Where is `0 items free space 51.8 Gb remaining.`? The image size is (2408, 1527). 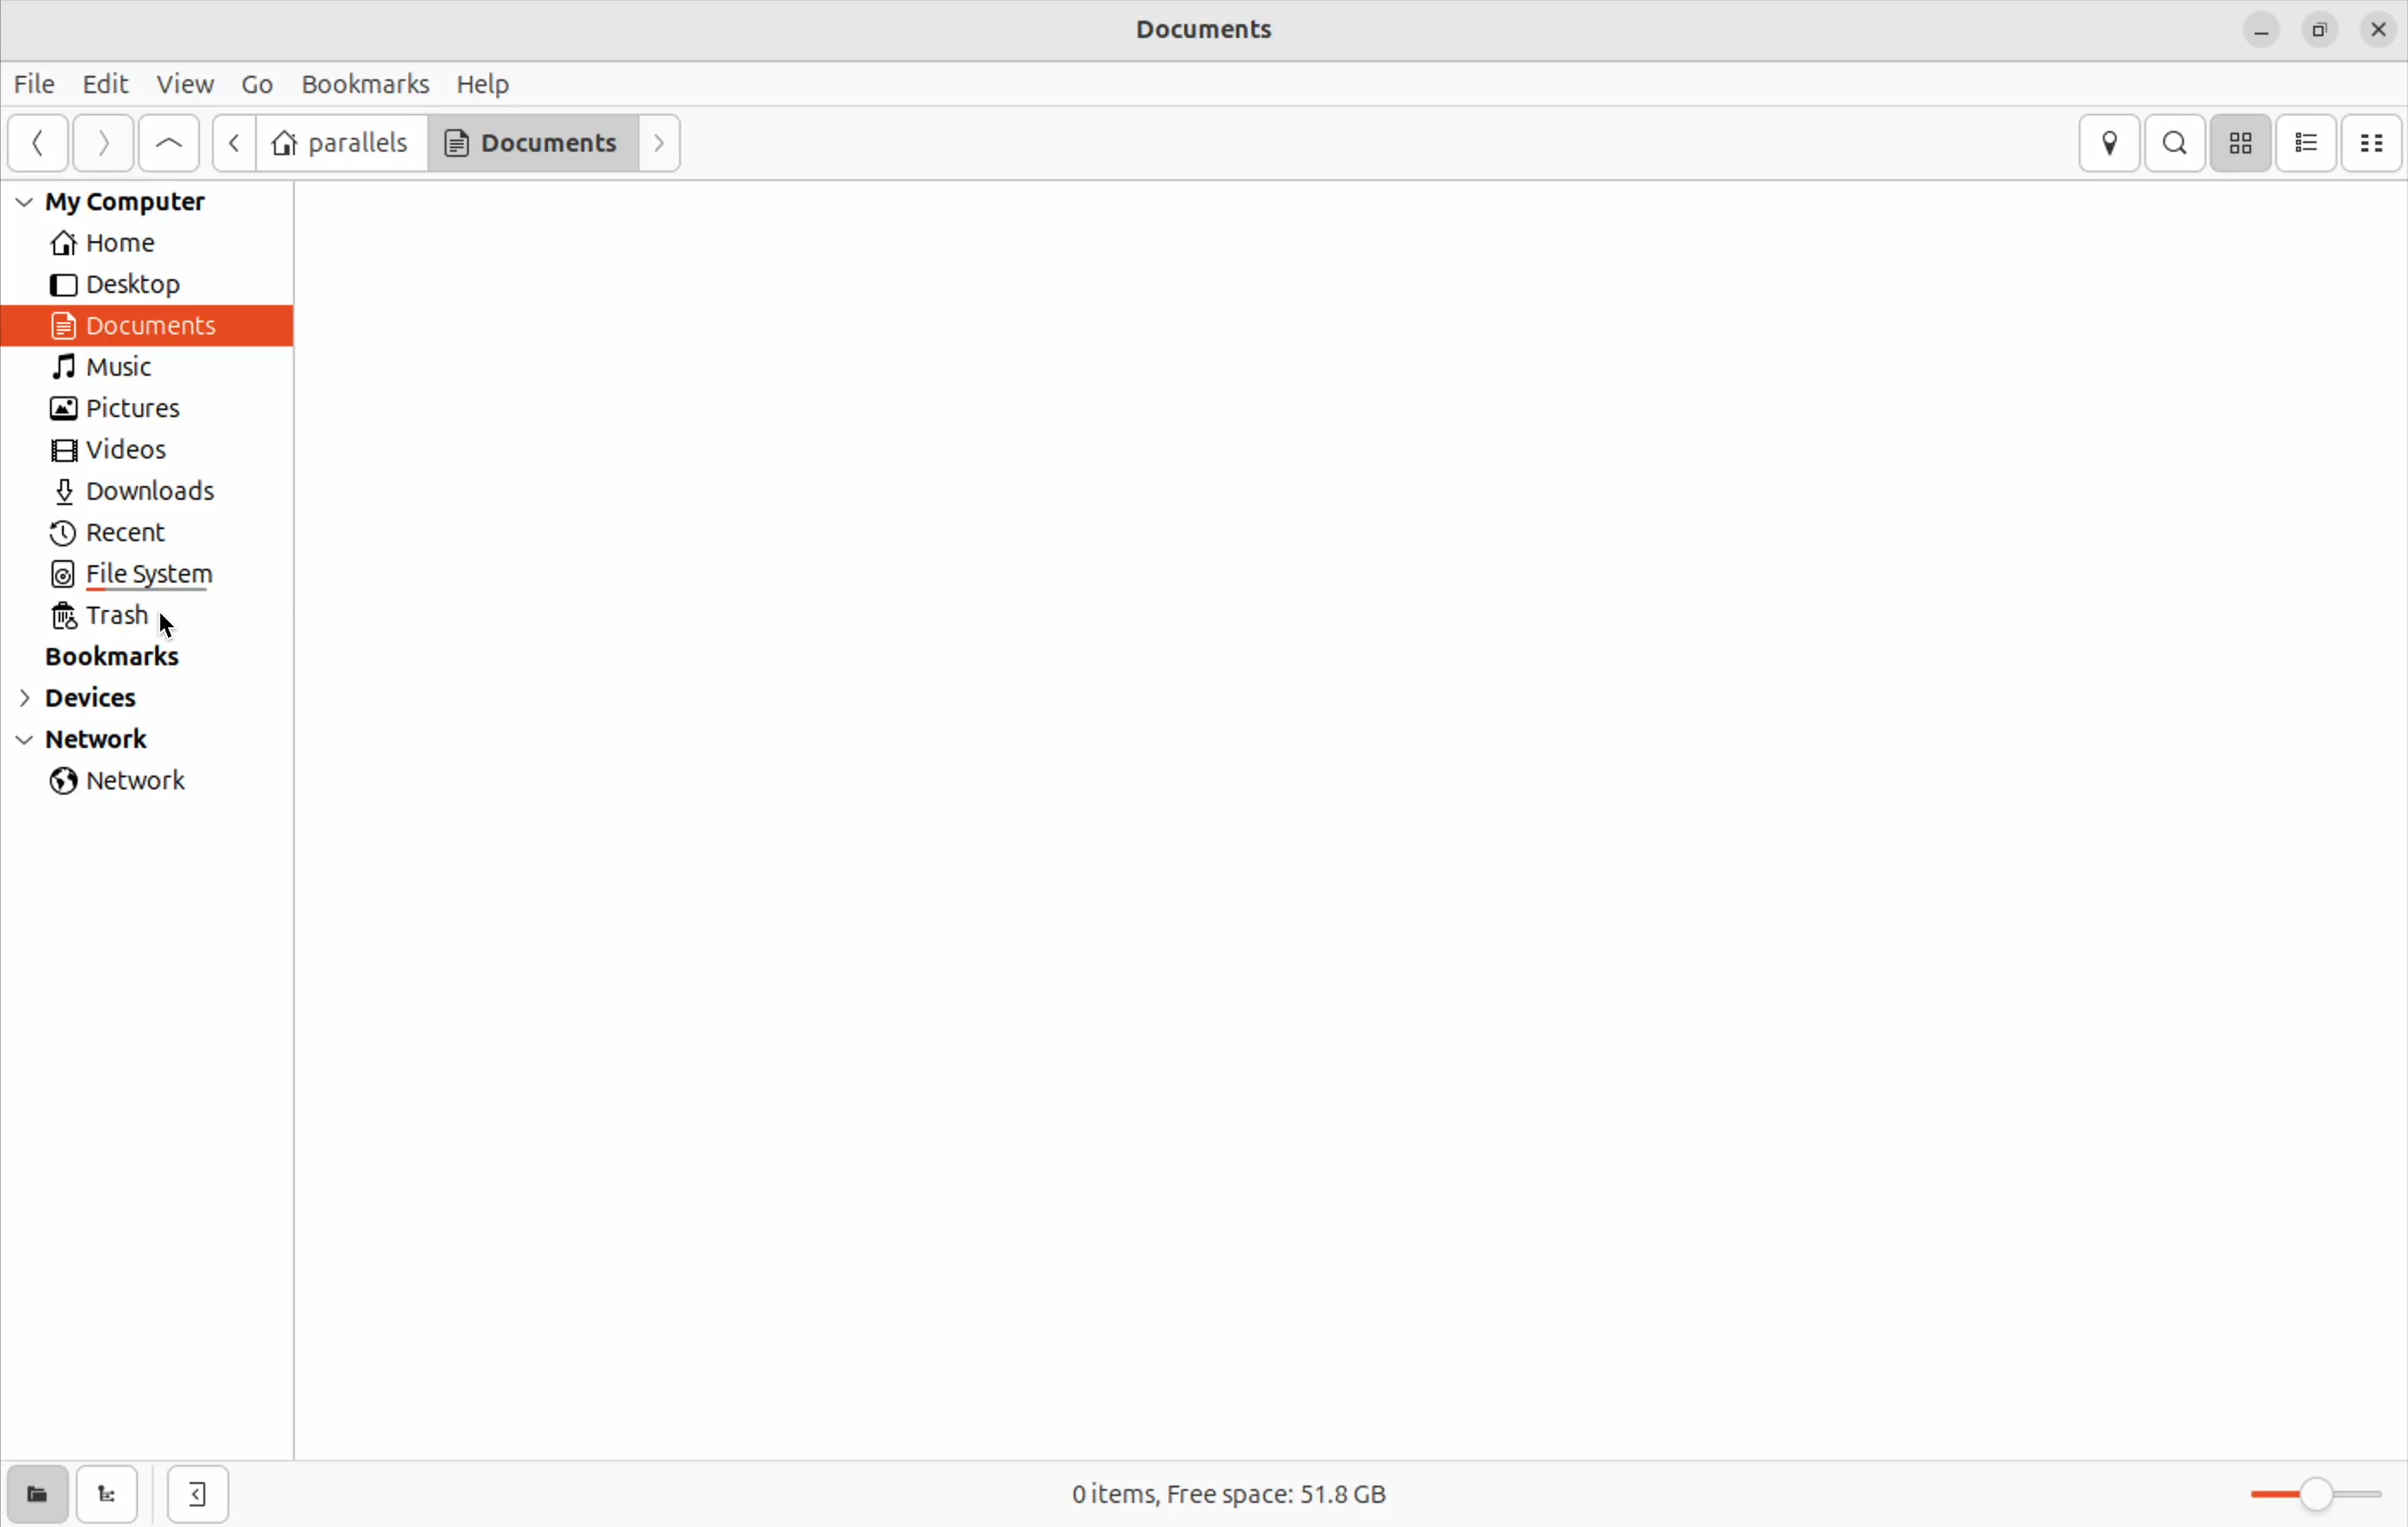 0 items free space 51.8 Gb remaining. is located at coordinates (1254, 1496).